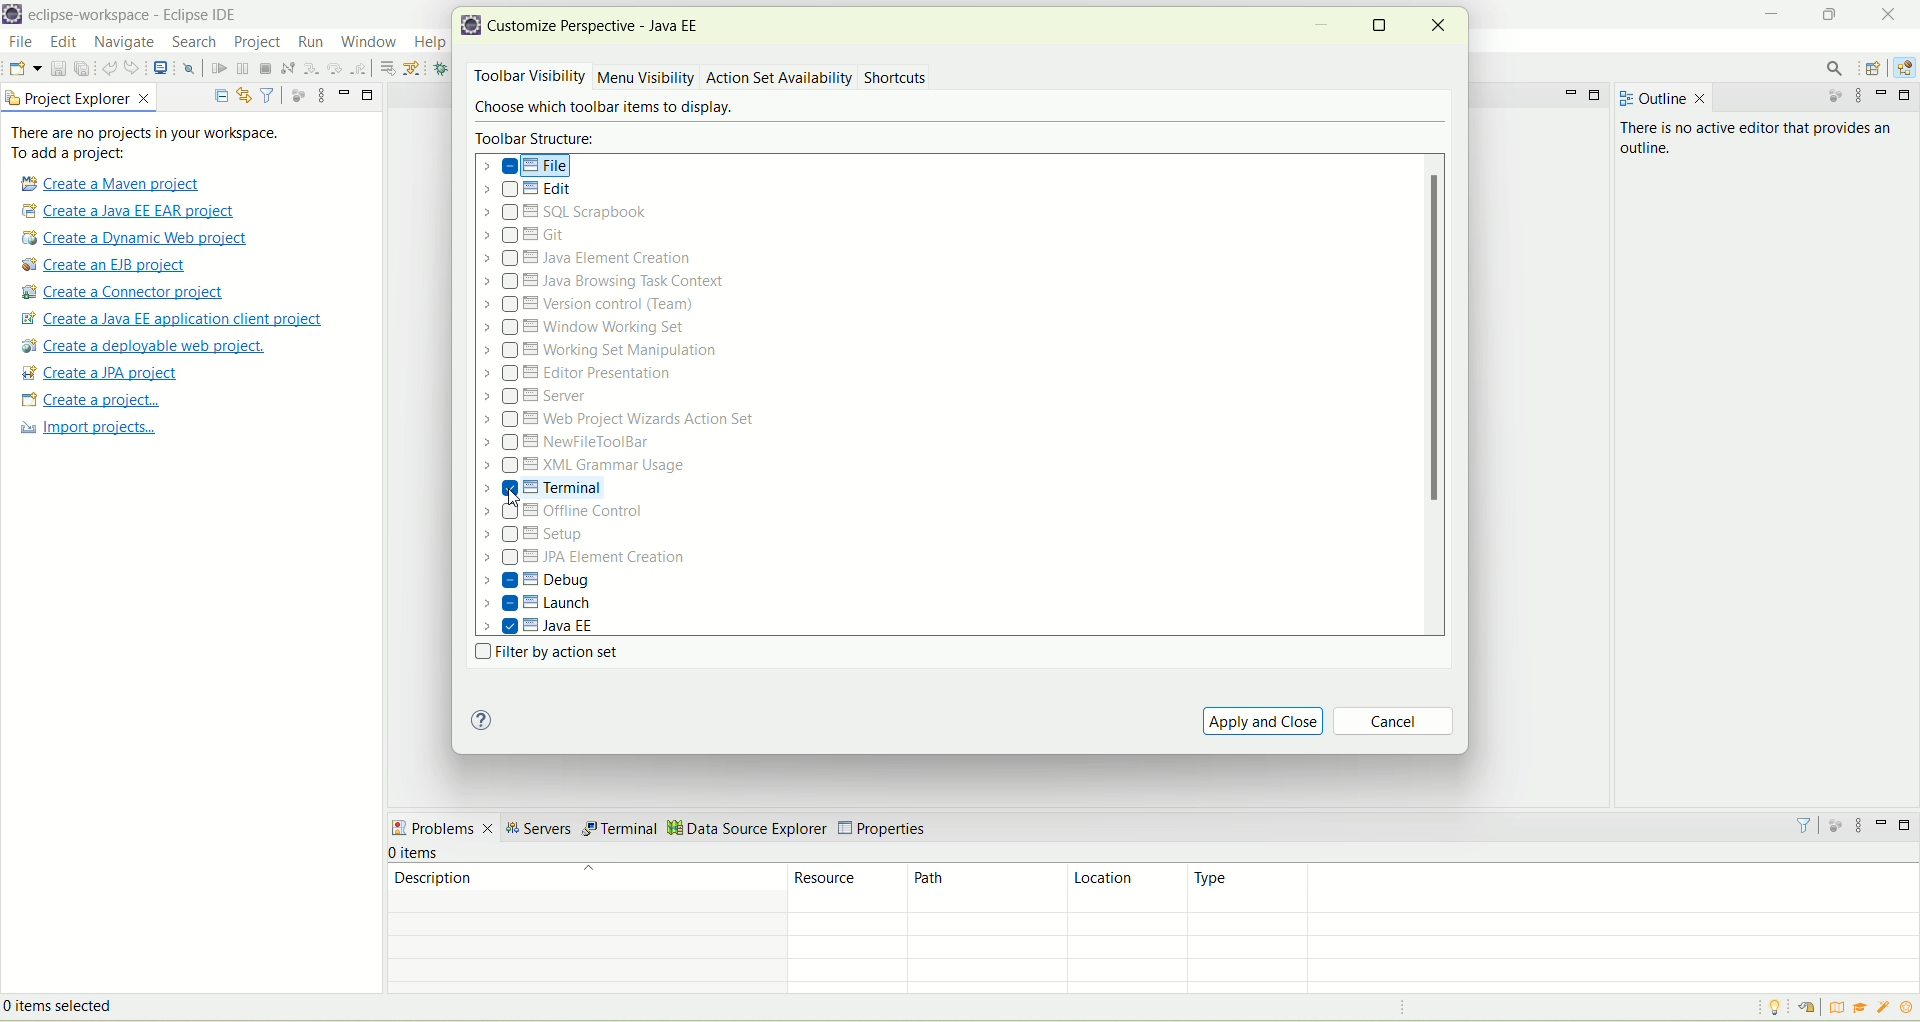 The width and height of the screenshot is (1920, 1022). I want to click on offline control, so click(587, 515).